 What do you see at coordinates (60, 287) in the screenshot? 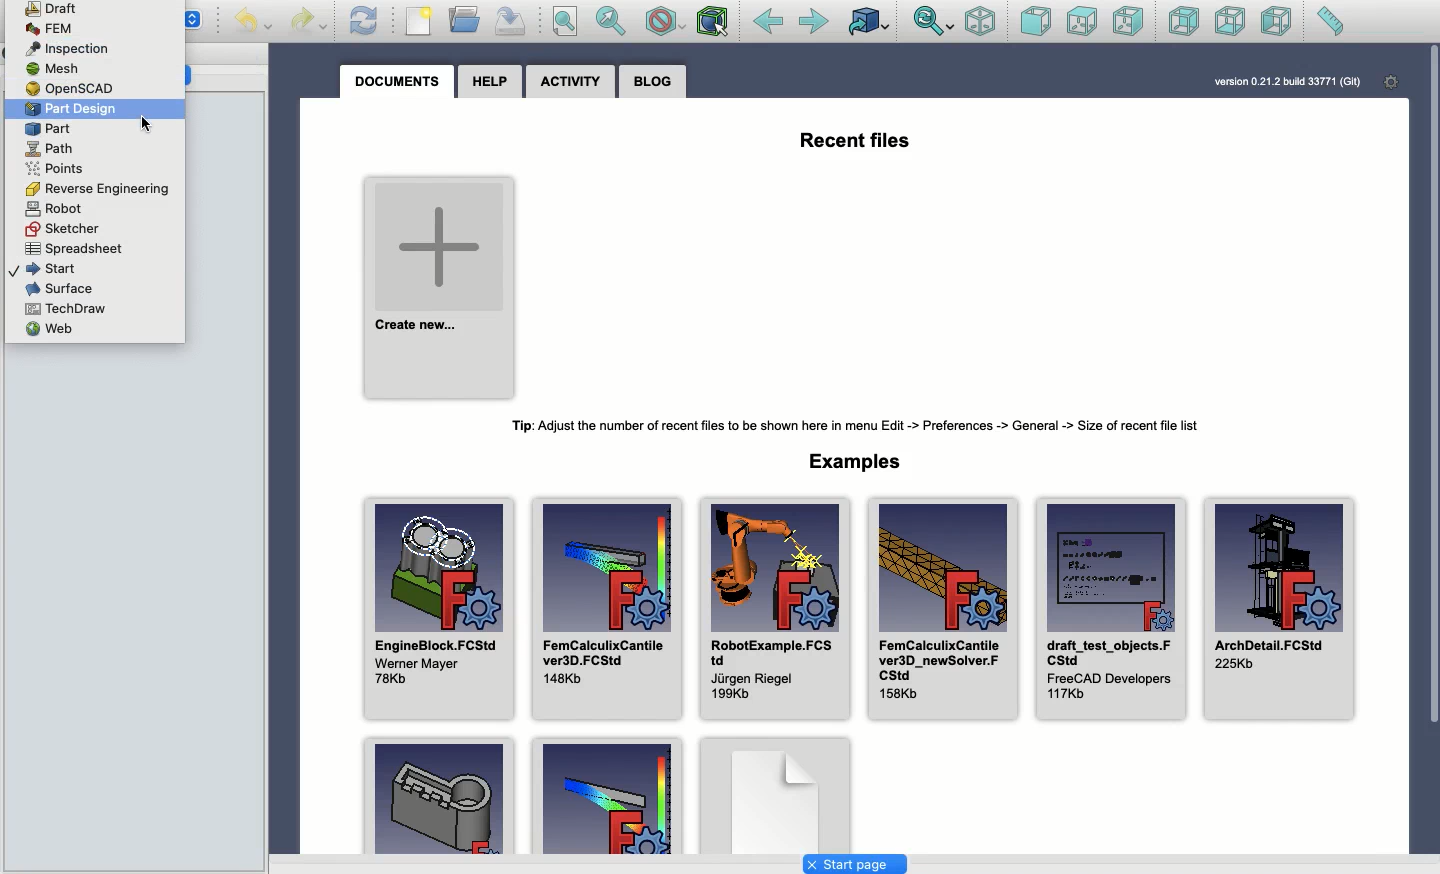
I see `Surface` at bounding box center [60, 287].